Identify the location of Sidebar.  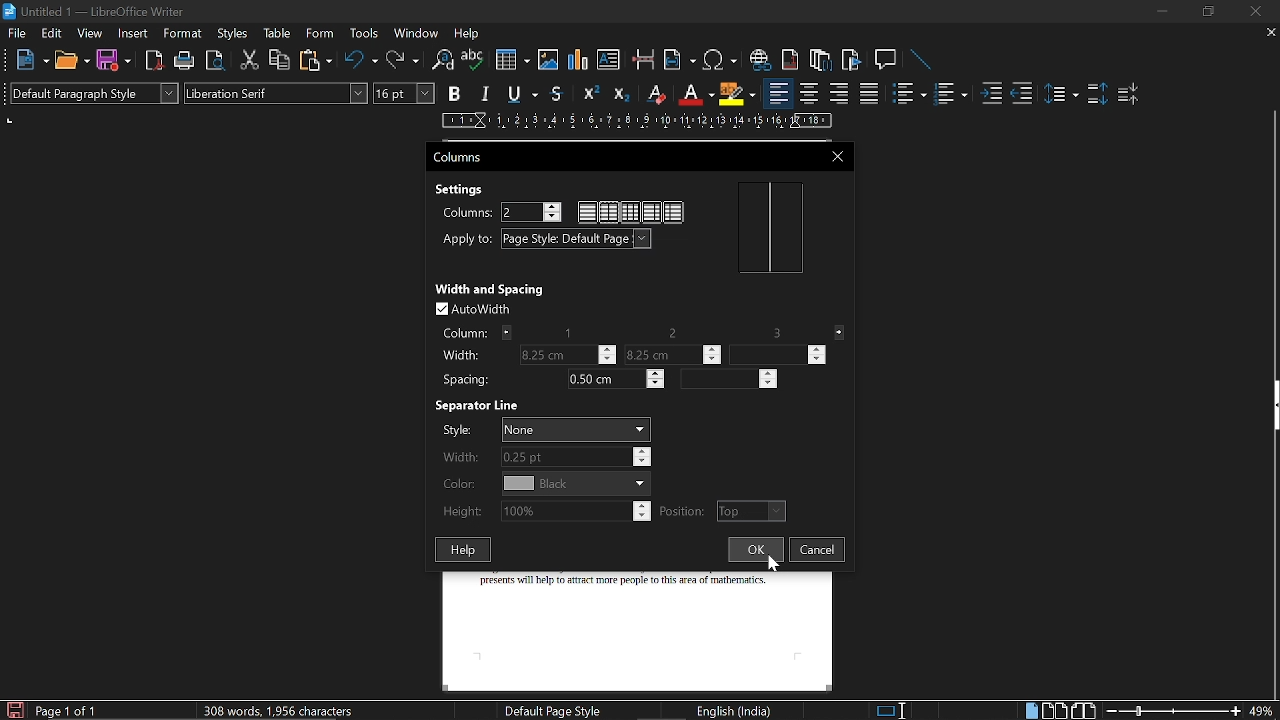
(1272, 407).